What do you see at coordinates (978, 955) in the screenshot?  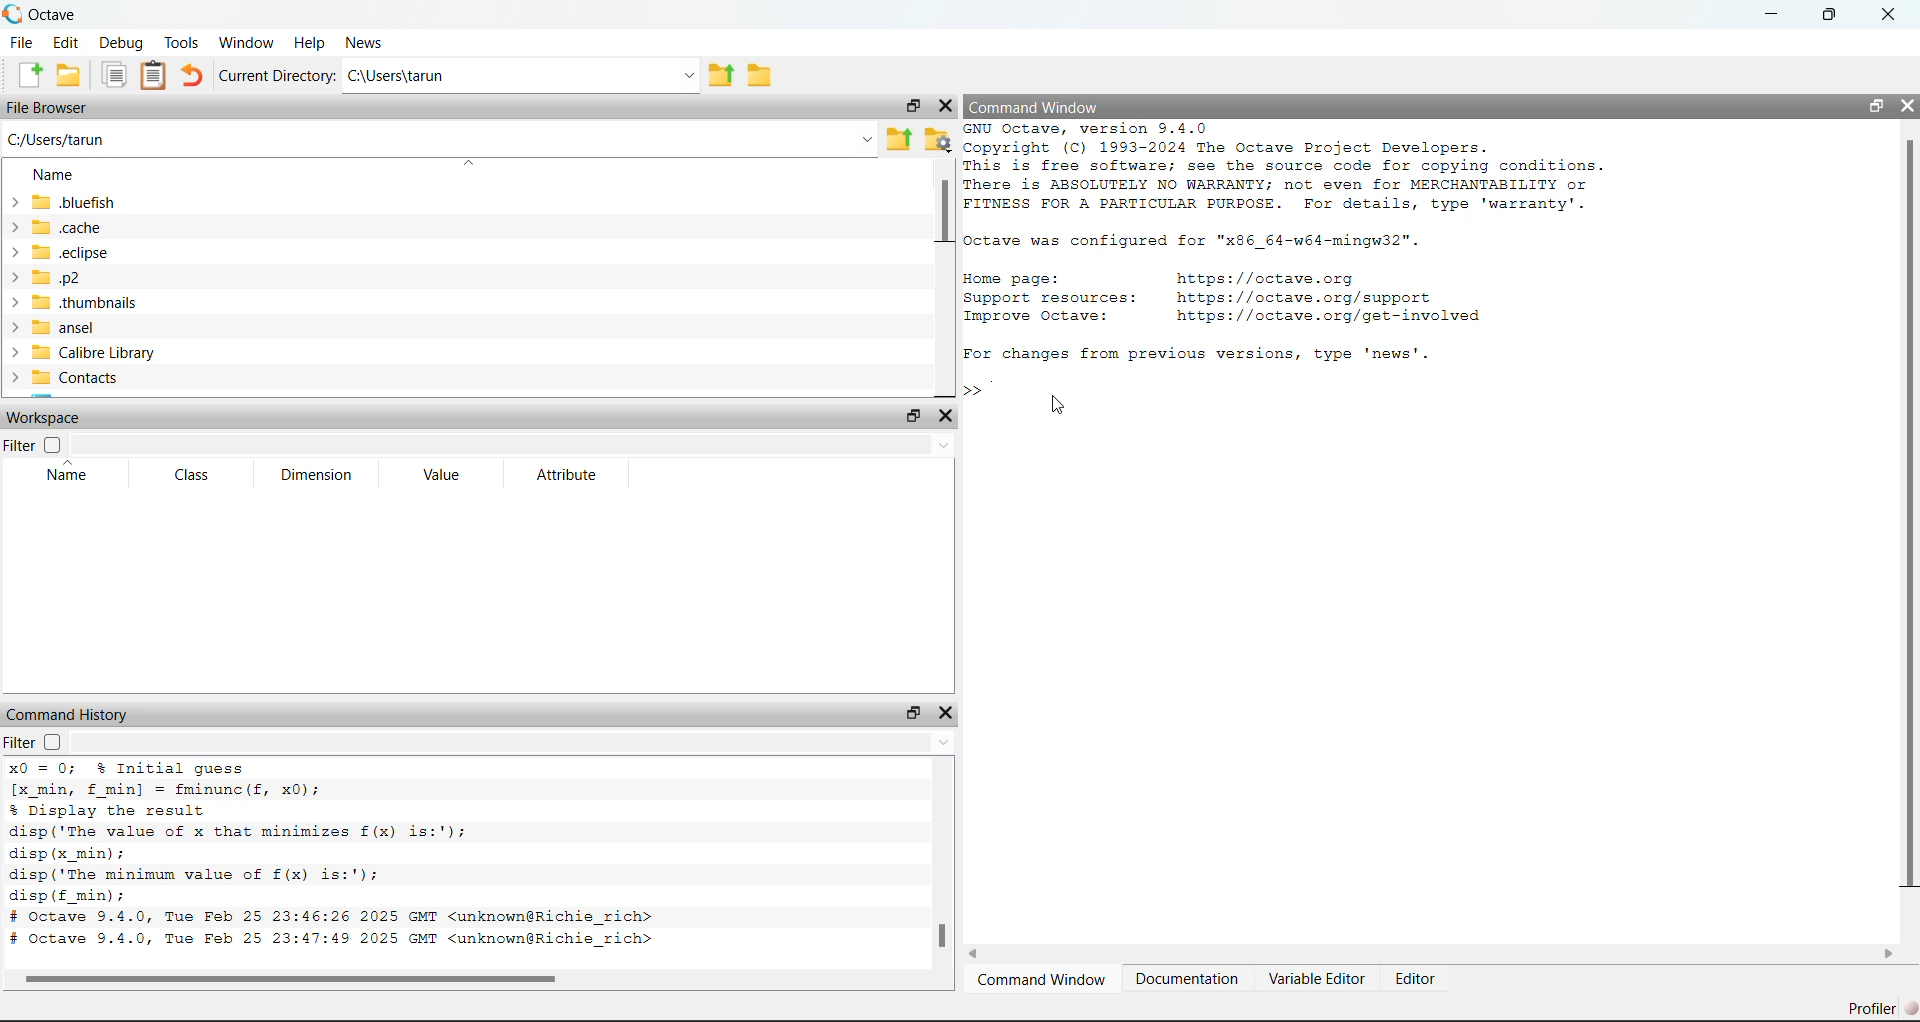 I see `Left` at bounding box center [978, 955].